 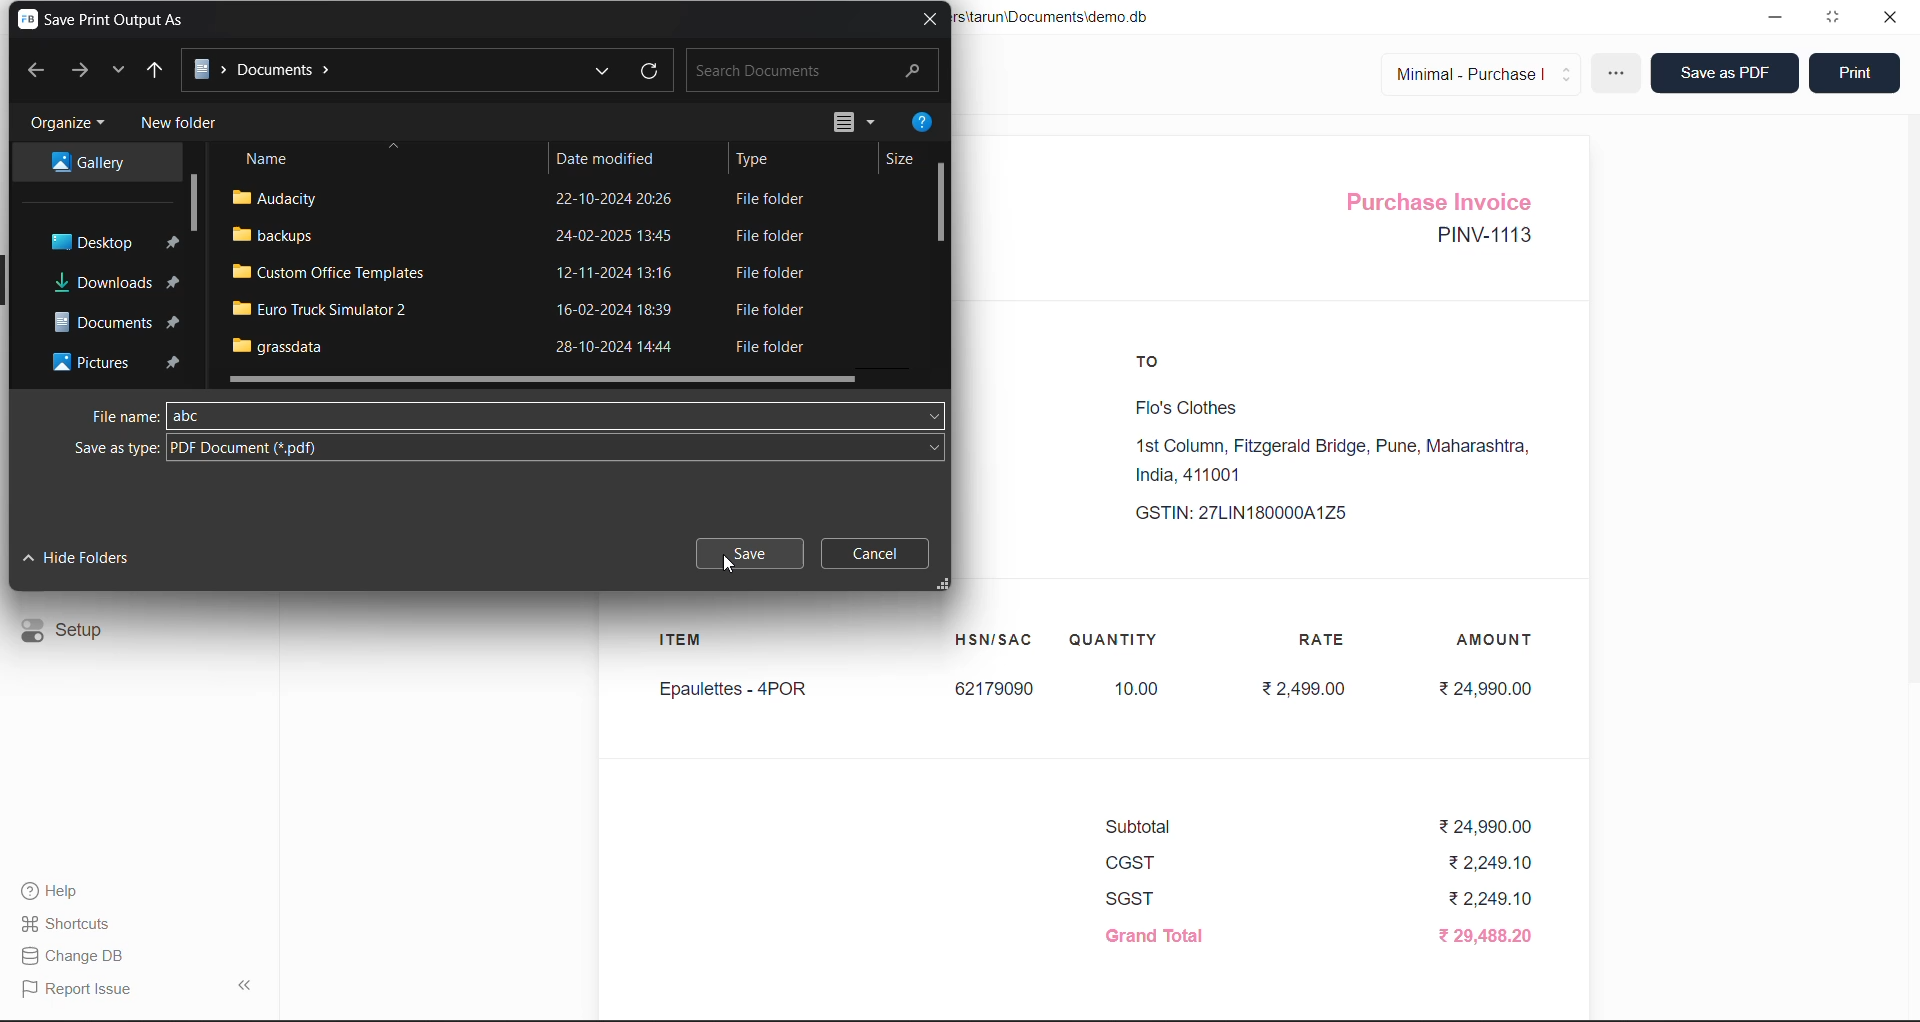 What do you see at coordinates (1889, 21) in the screenshot?
I see `close` at bounding box center [1889, 21].